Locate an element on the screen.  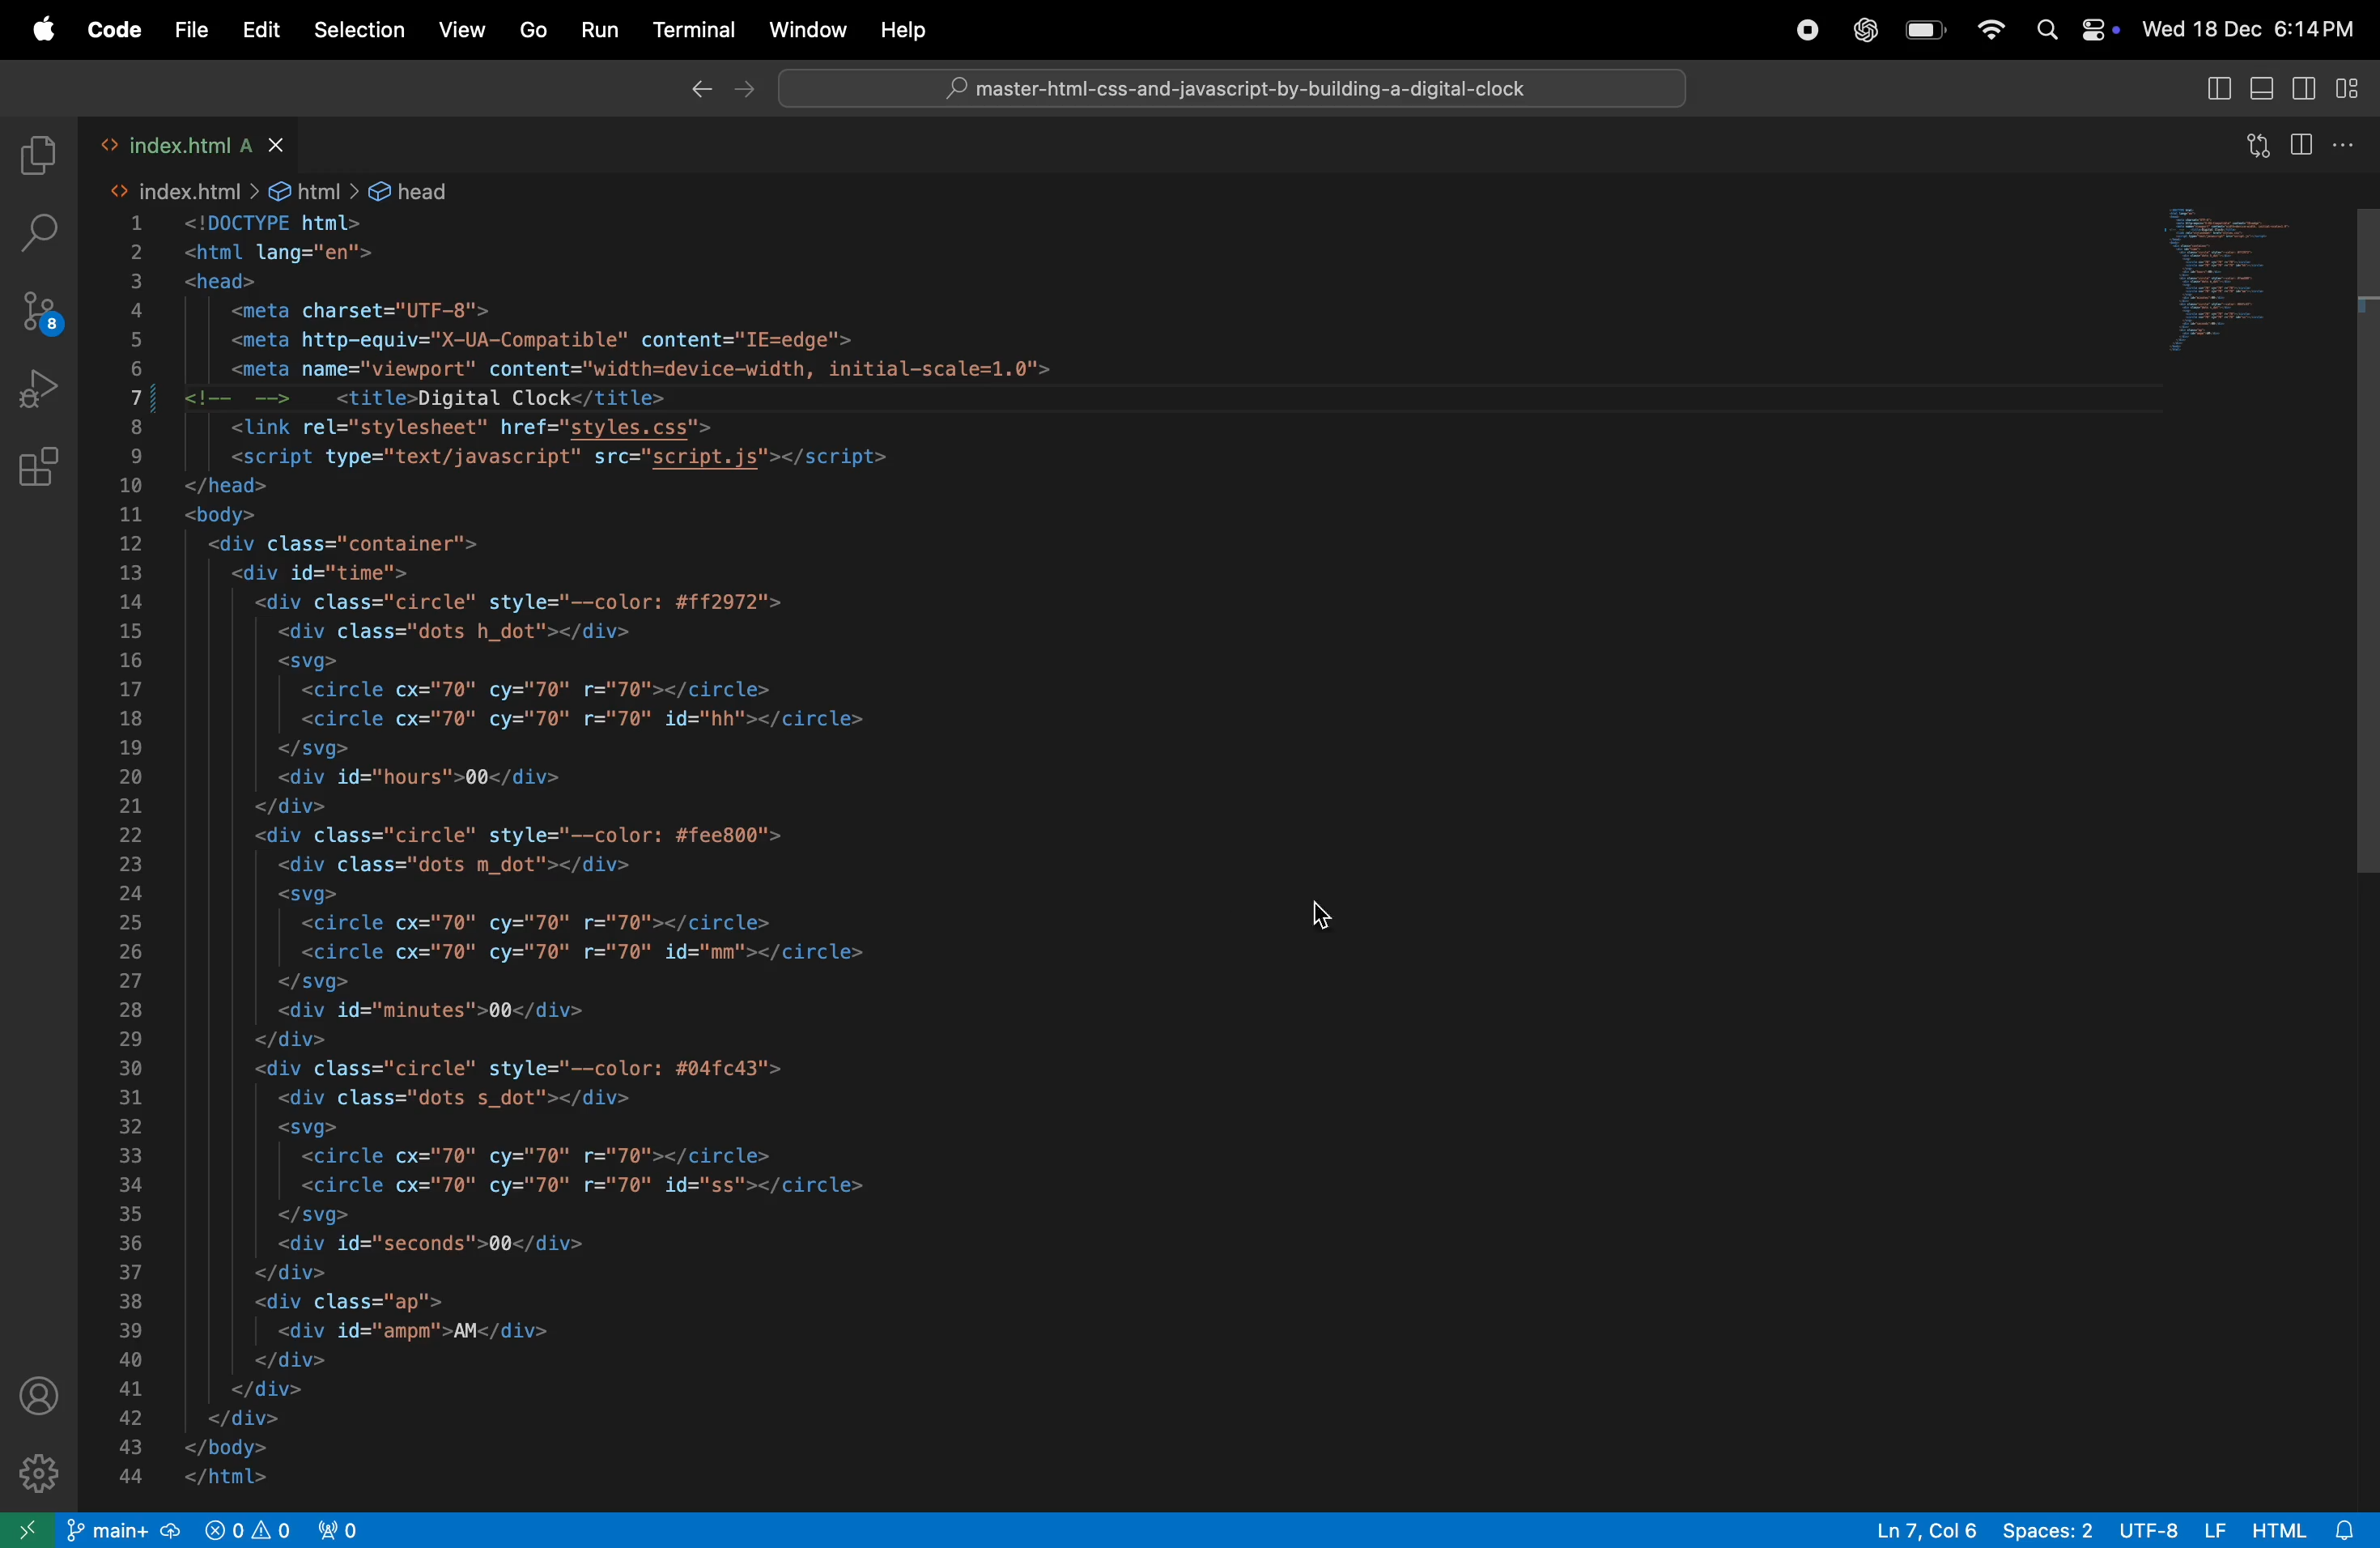
code block written in html for from page is located at coordinates (770, 255).